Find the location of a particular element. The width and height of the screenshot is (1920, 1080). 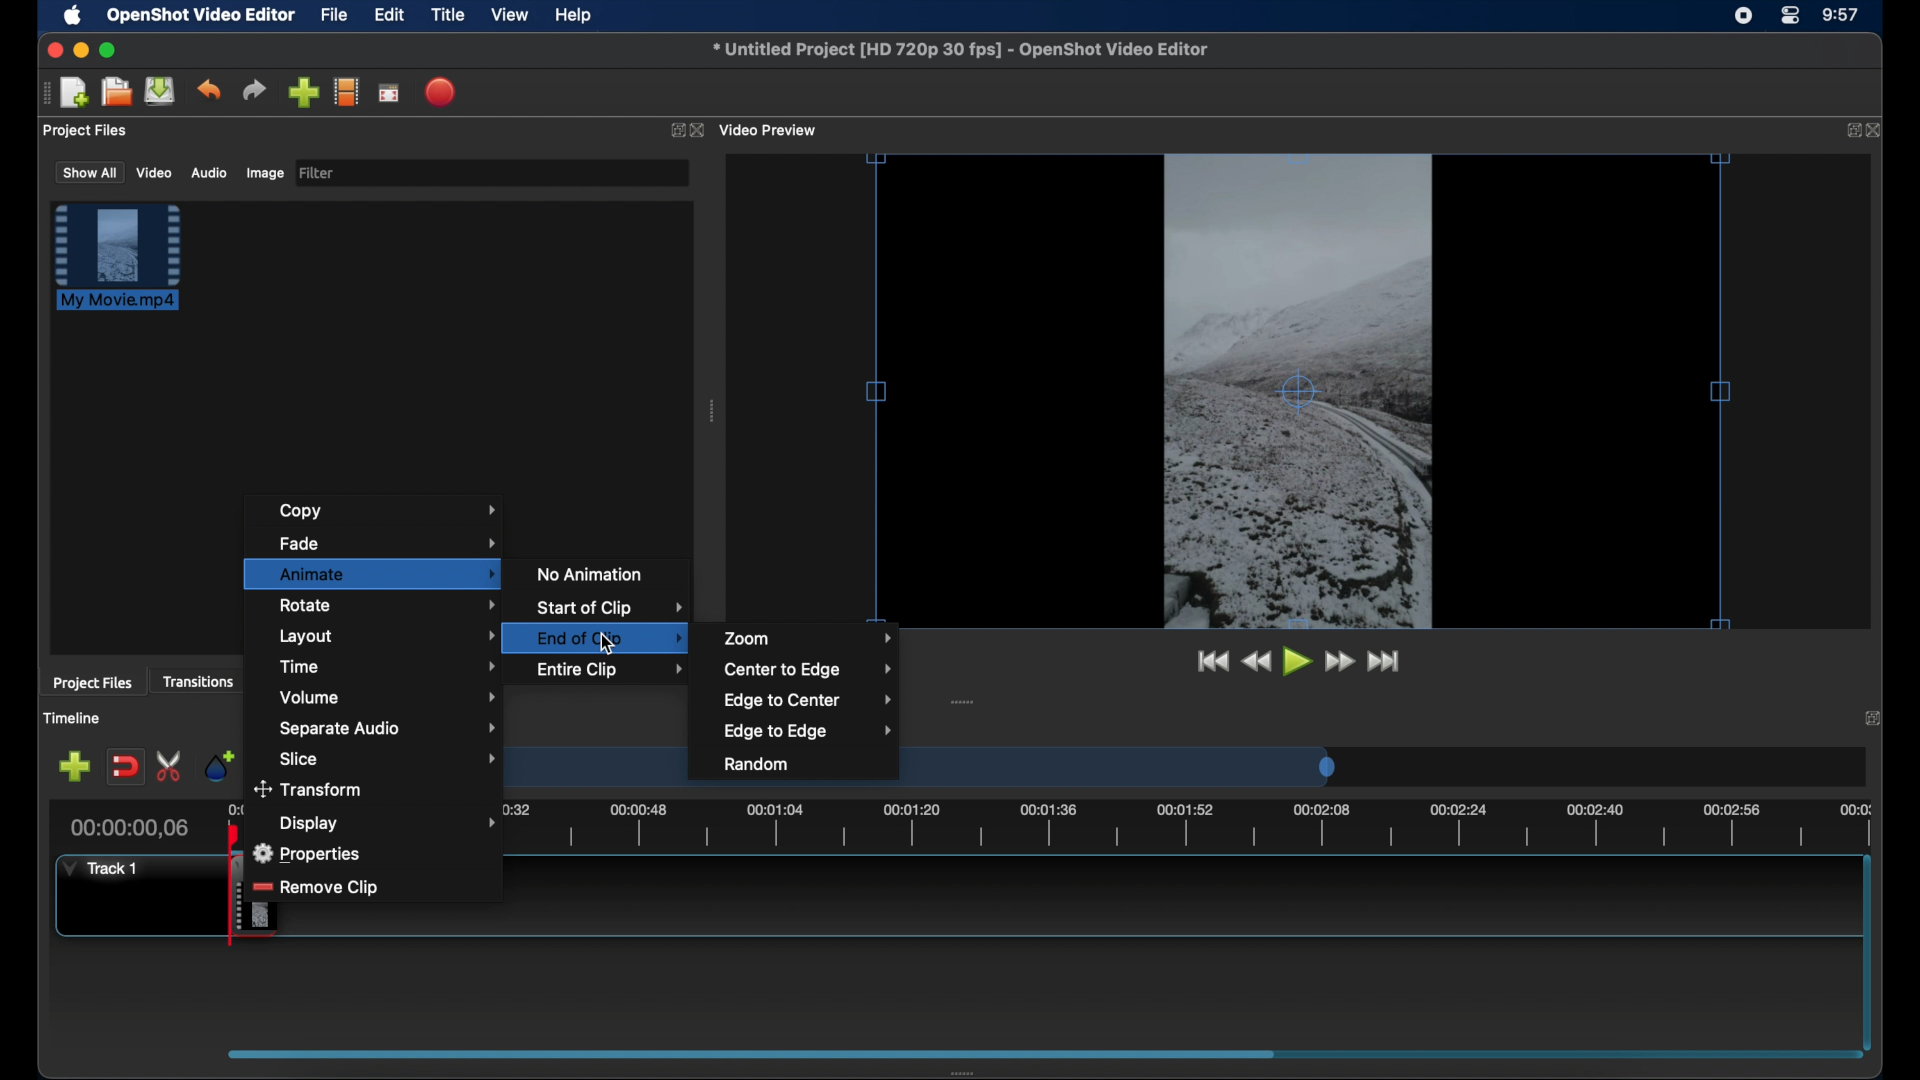

rotate menu is located at coordinates (389, 604).